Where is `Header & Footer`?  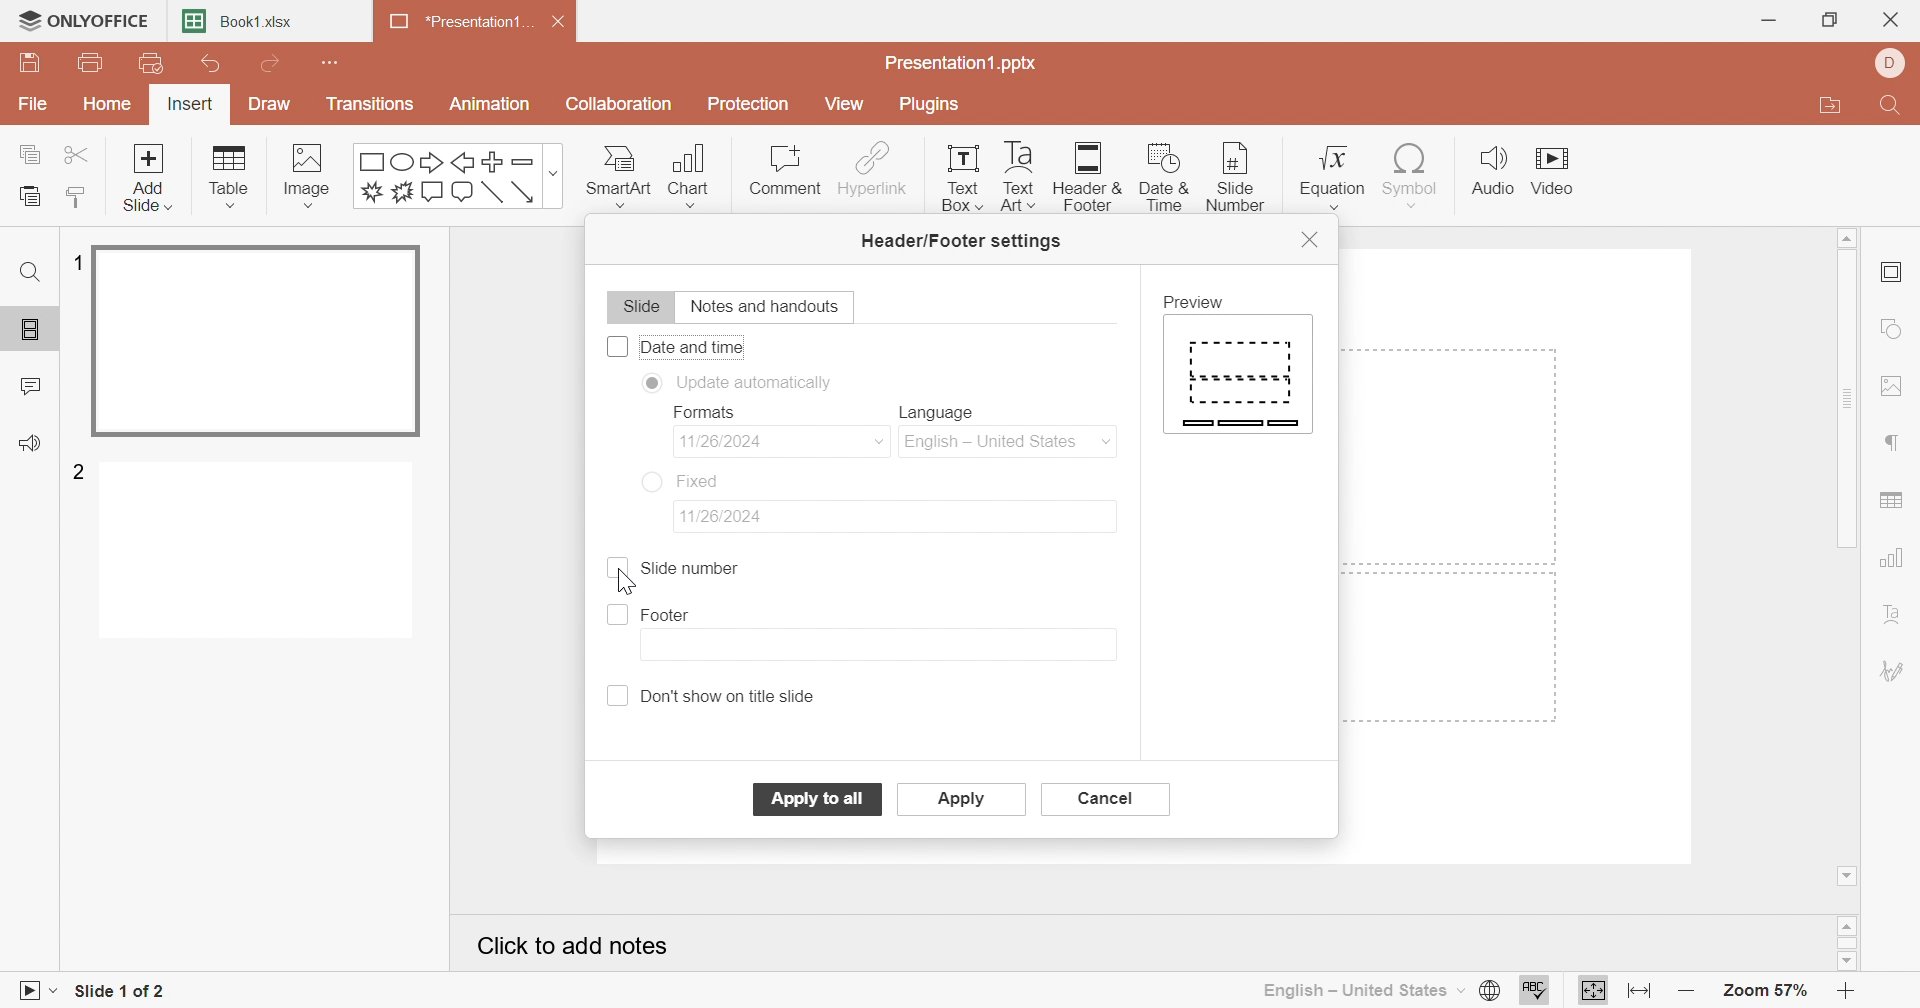
Header & Footer is located at coordinates (1090, 179).